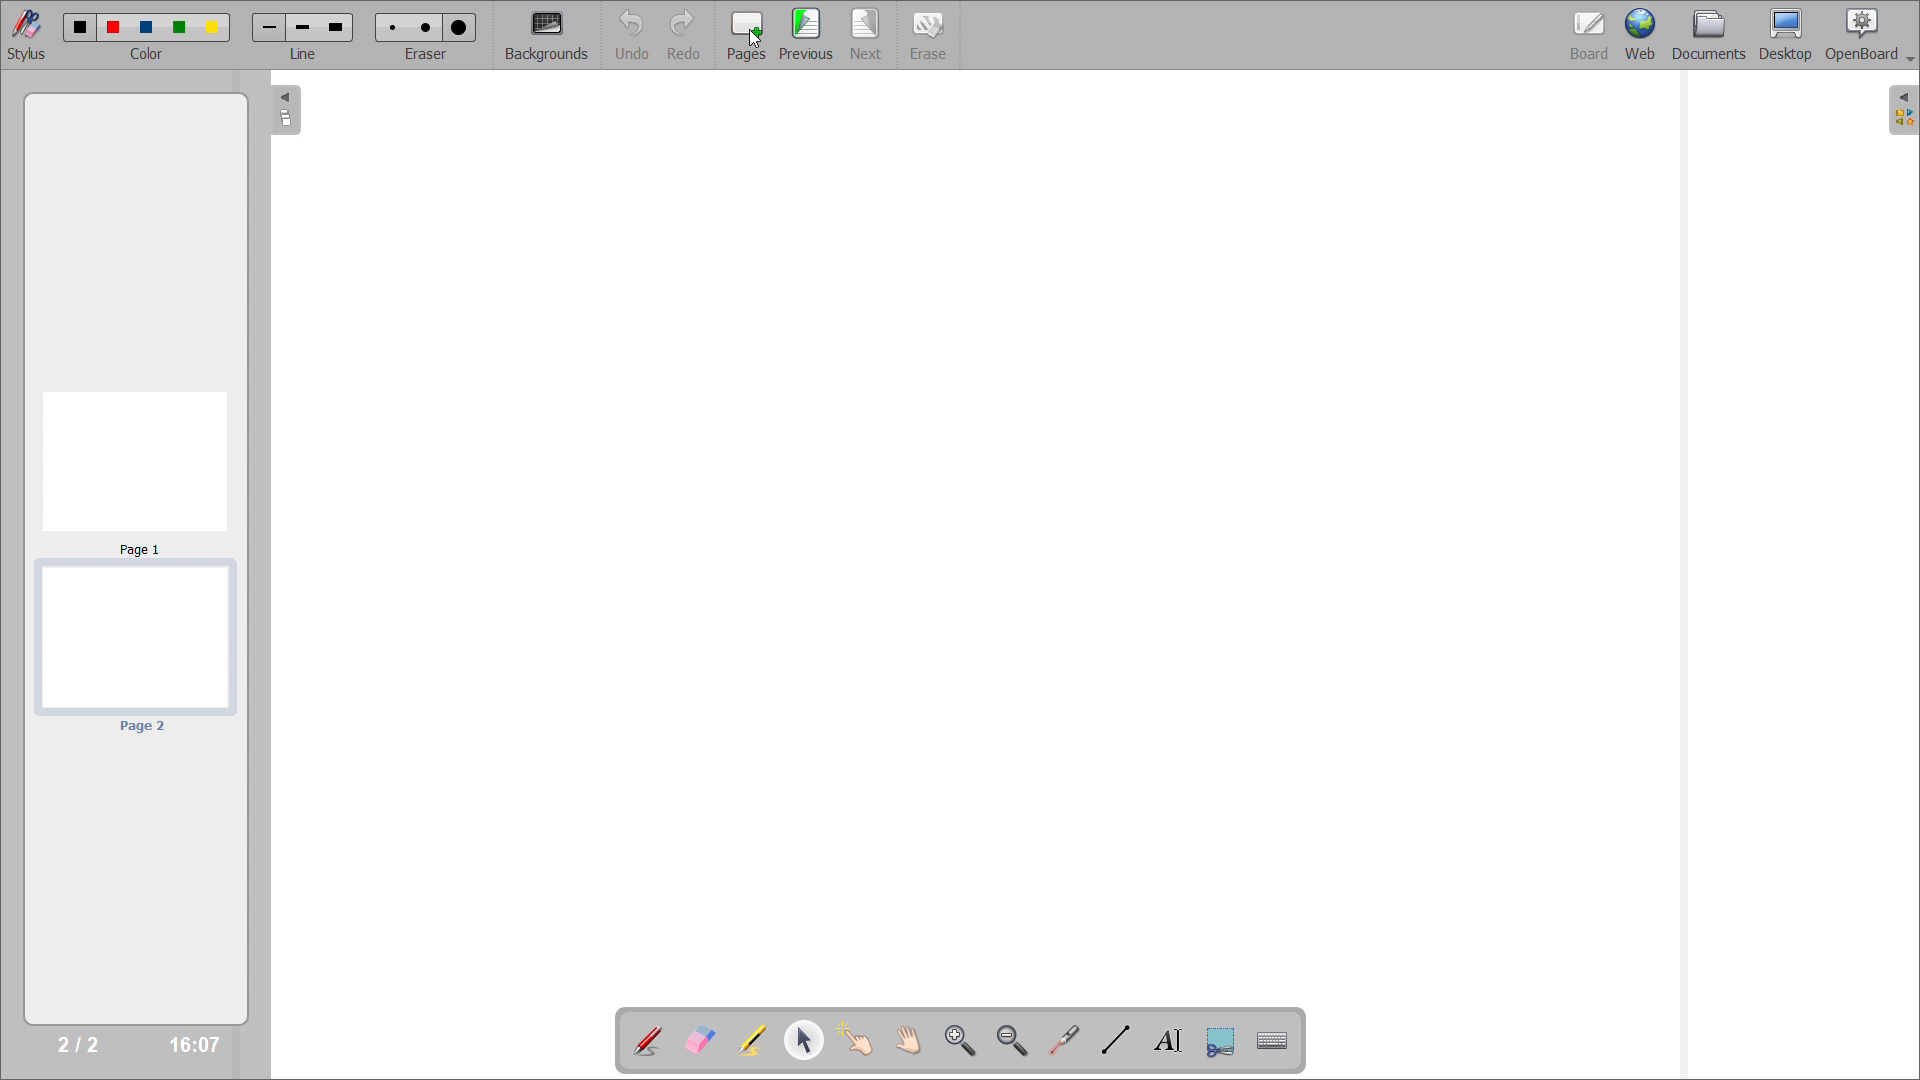 The height and width of the screenshot is (1080, 1920). Describe the element at coordinates (1013, 1040) in the screenshot. I see `zoom out` at that location.